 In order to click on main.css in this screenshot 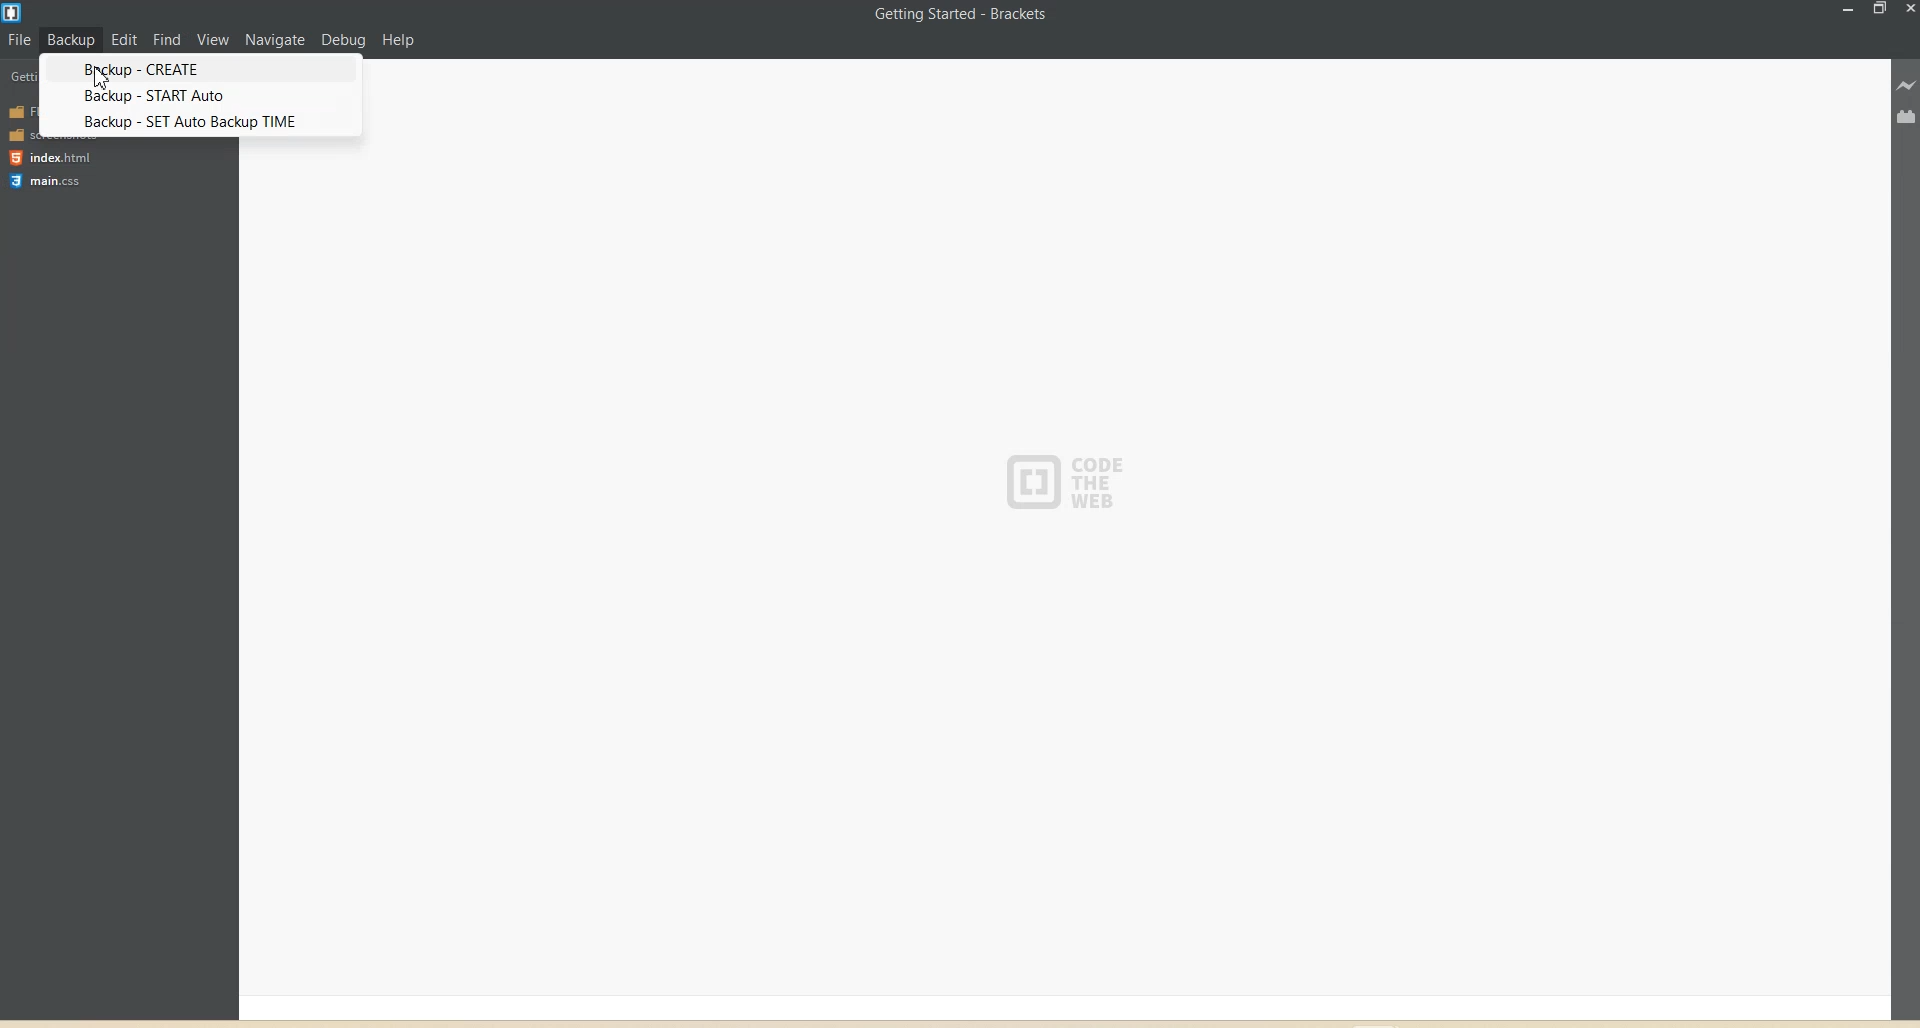, I will do `click(50, 181)`.